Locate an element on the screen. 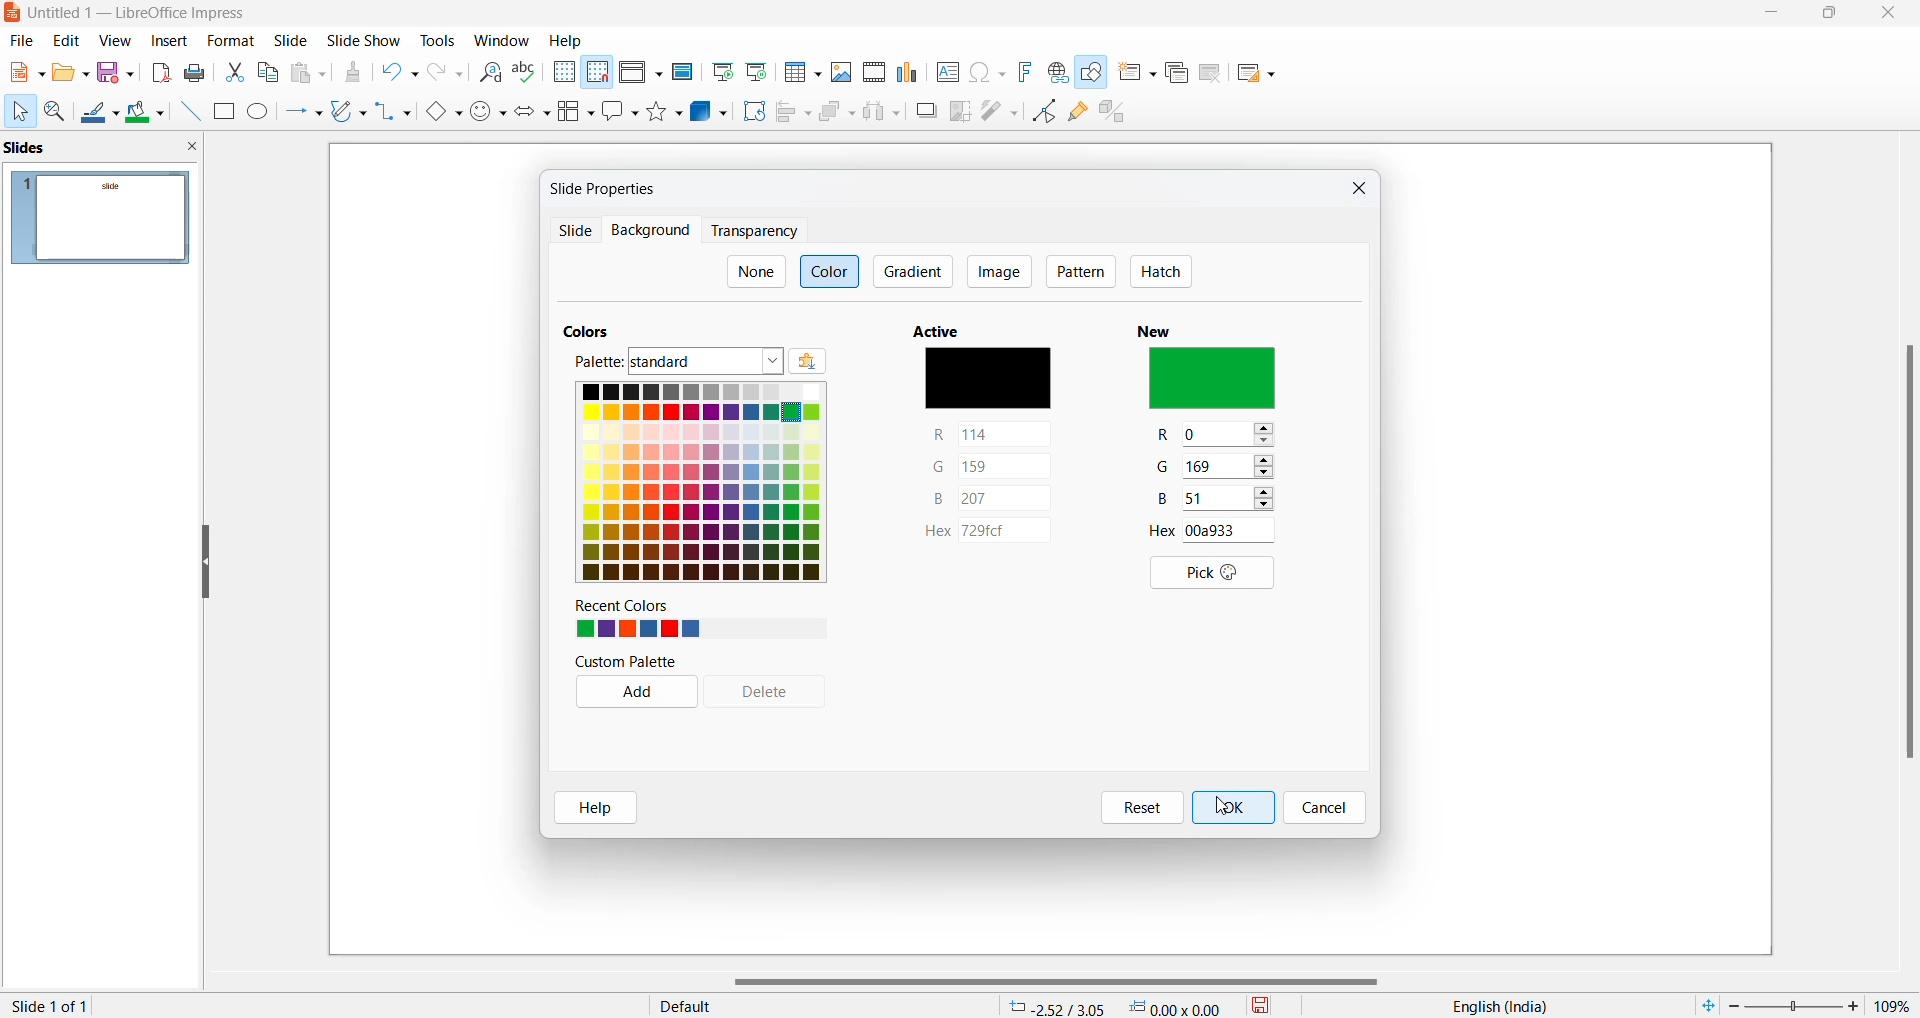 Image resolution: width=1920 pixels, height=1018 pixels. insert audio or video is located at coordinates (872, 73).